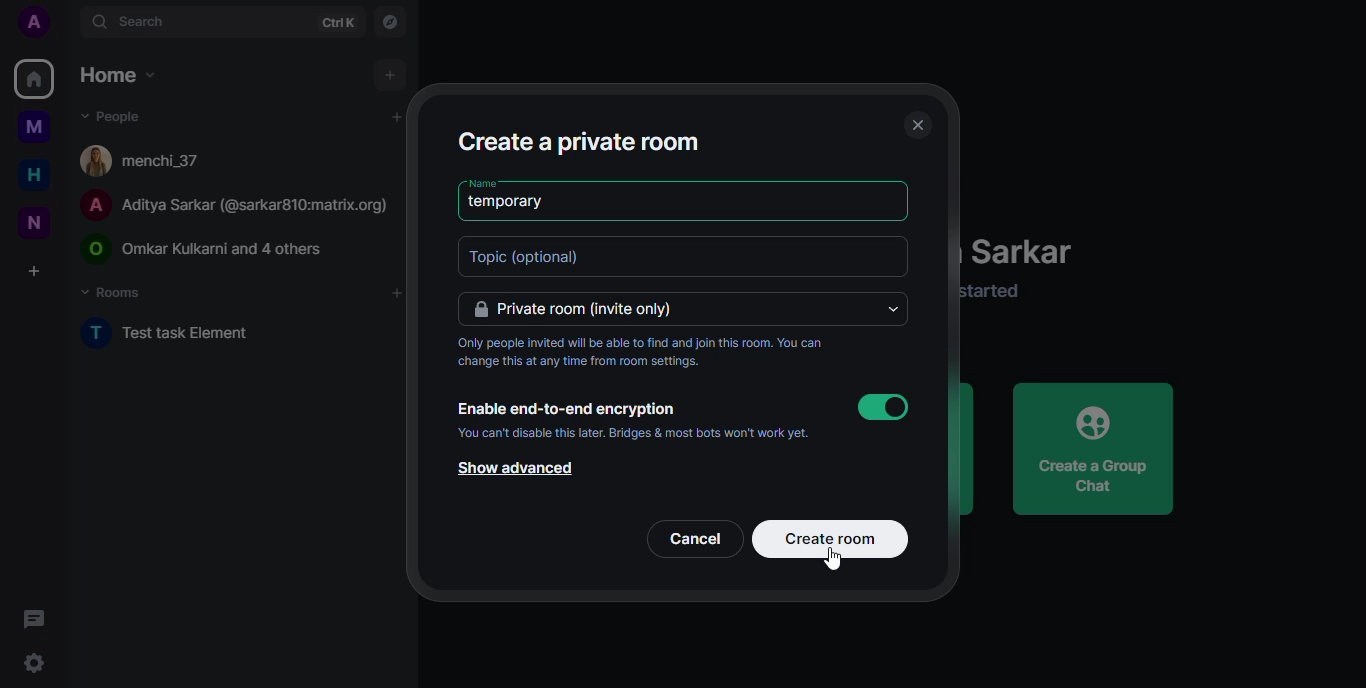  Describe the element at coordinates (516, 469) in the screenshot. I see `show advanced` at that location.